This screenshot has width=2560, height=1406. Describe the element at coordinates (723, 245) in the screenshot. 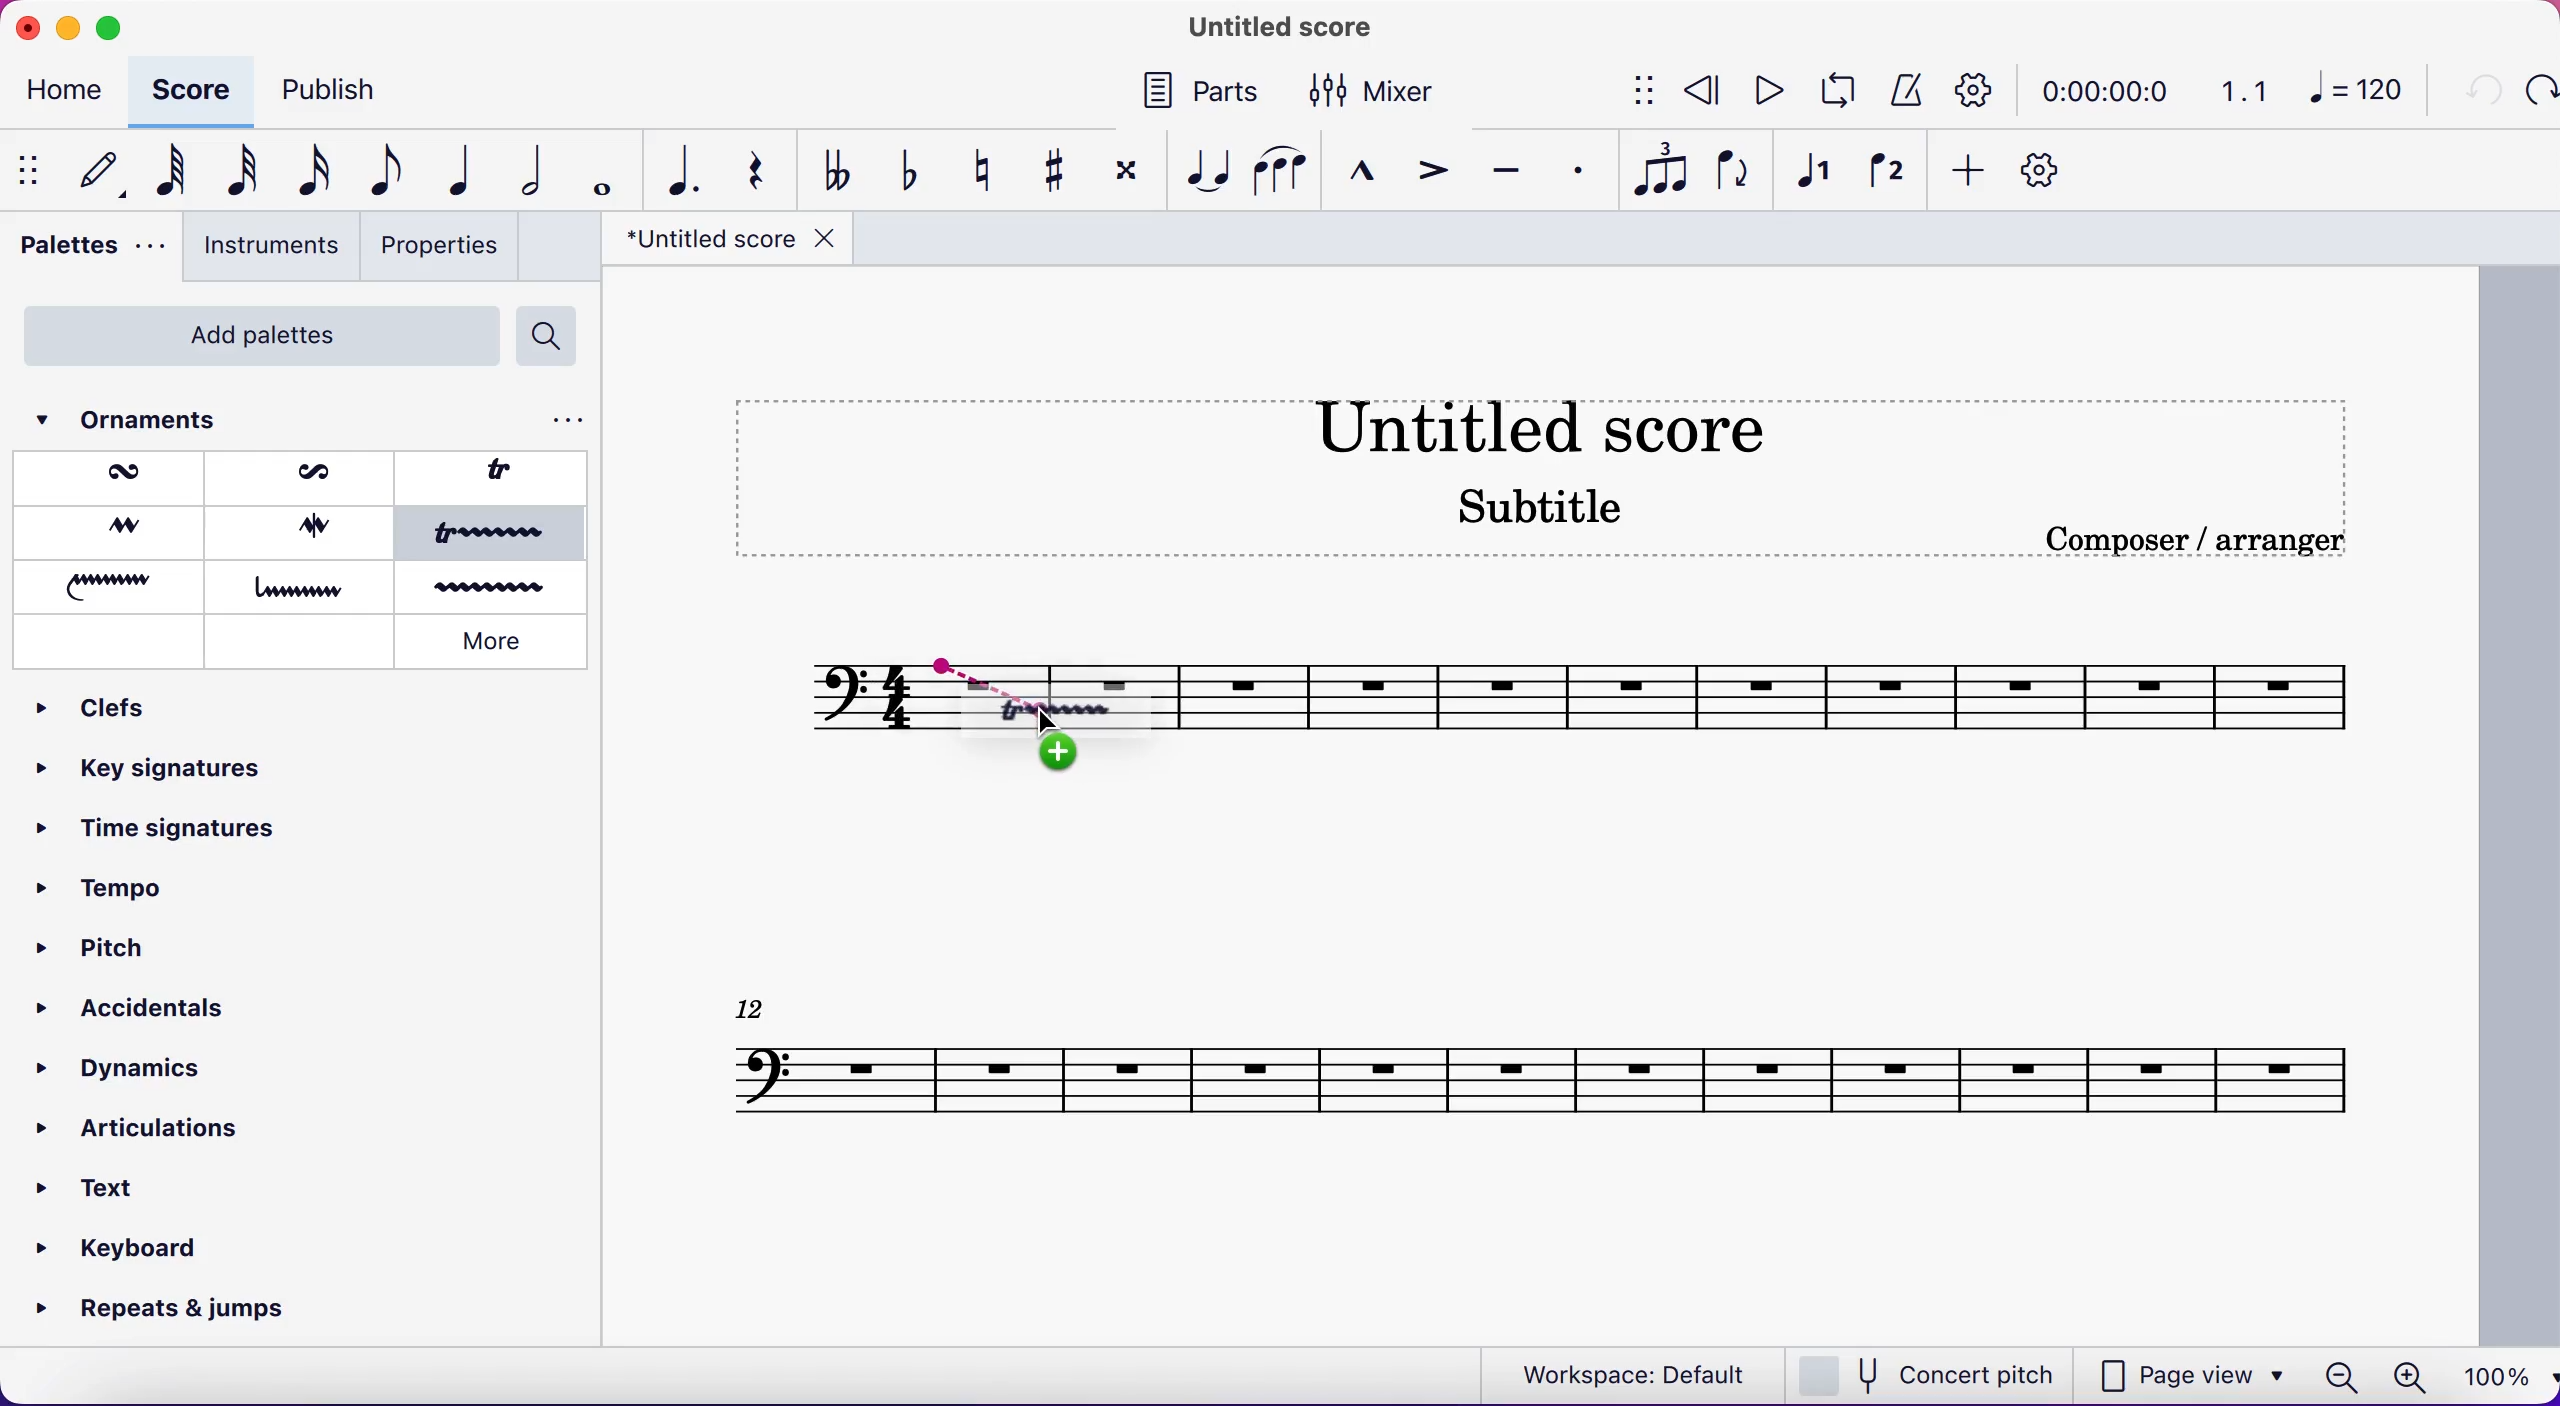

I see `title` at that location.